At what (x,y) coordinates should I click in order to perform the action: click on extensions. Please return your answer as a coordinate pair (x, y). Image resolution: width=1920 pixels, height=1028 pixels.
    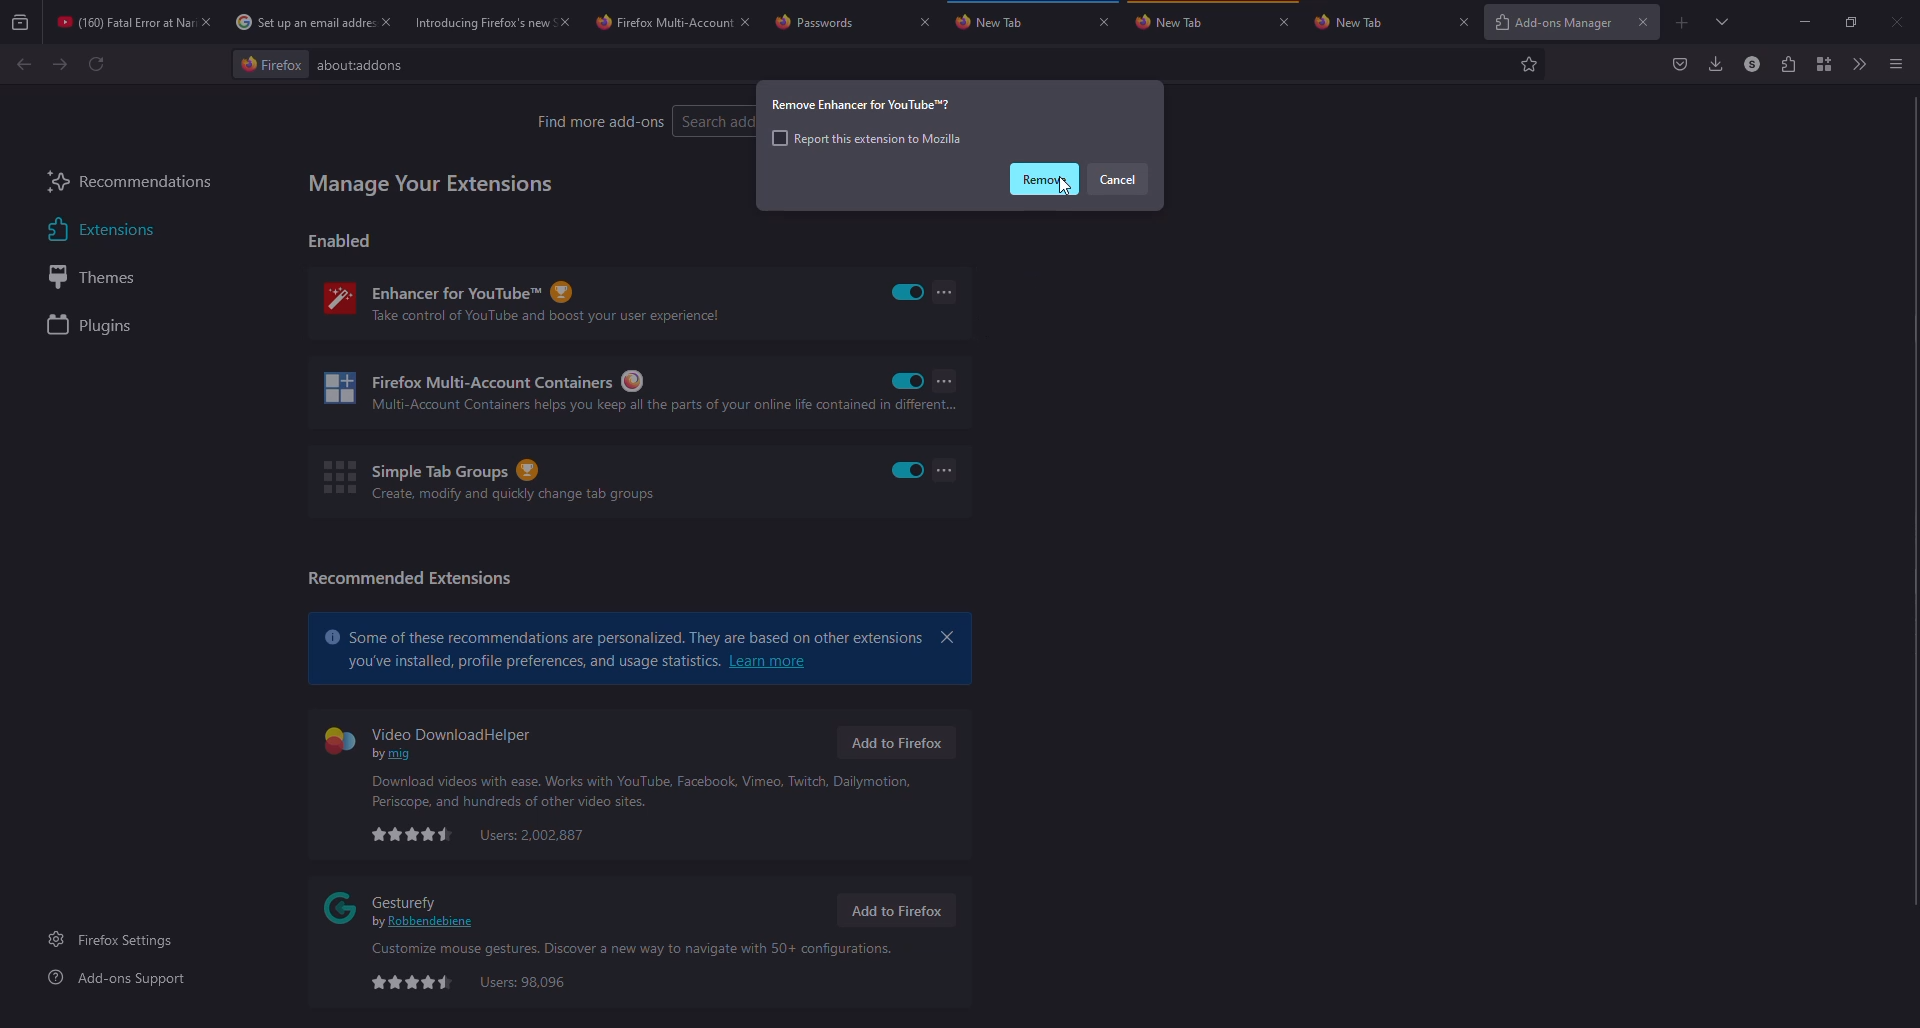
    Looking at the image, I should click on (98, 230).